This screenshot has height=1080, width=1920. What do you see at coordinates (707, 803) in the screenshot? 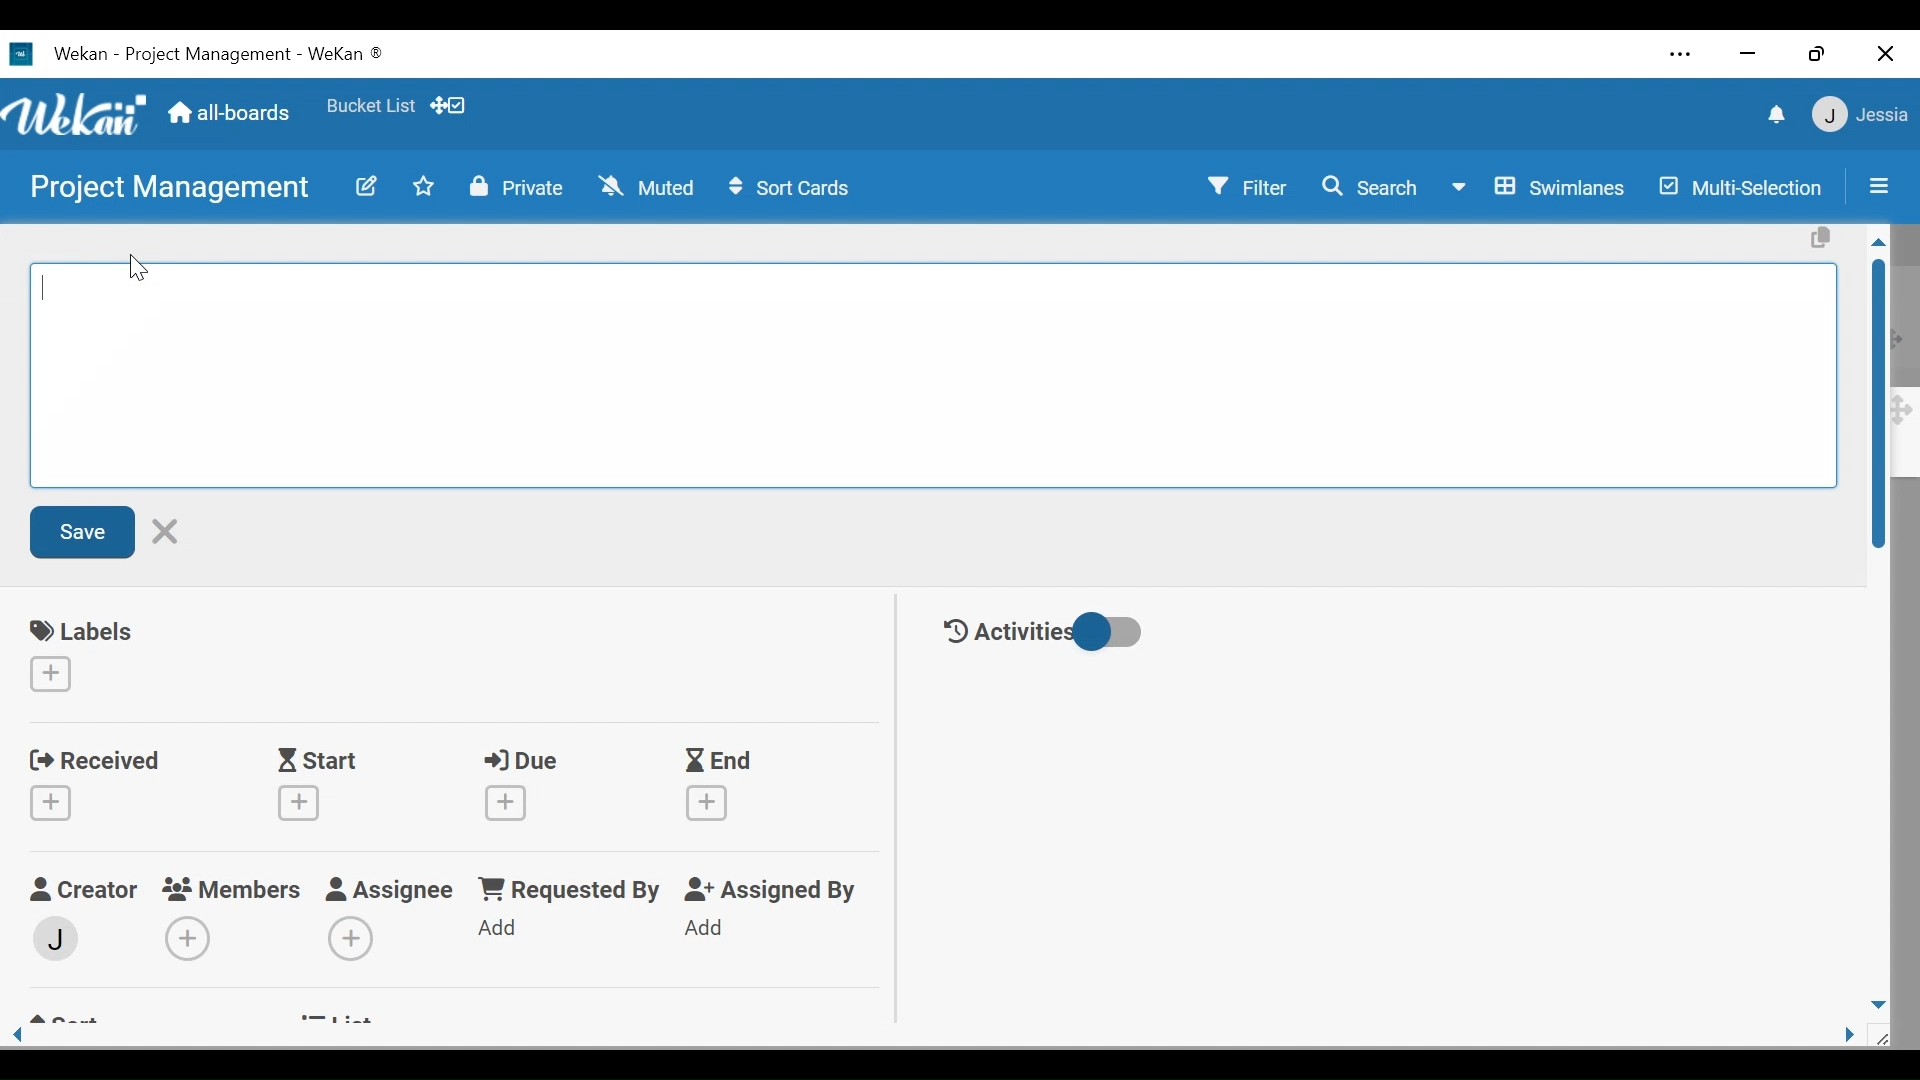
I see `Create End Date` at bounding box center [707, 803].